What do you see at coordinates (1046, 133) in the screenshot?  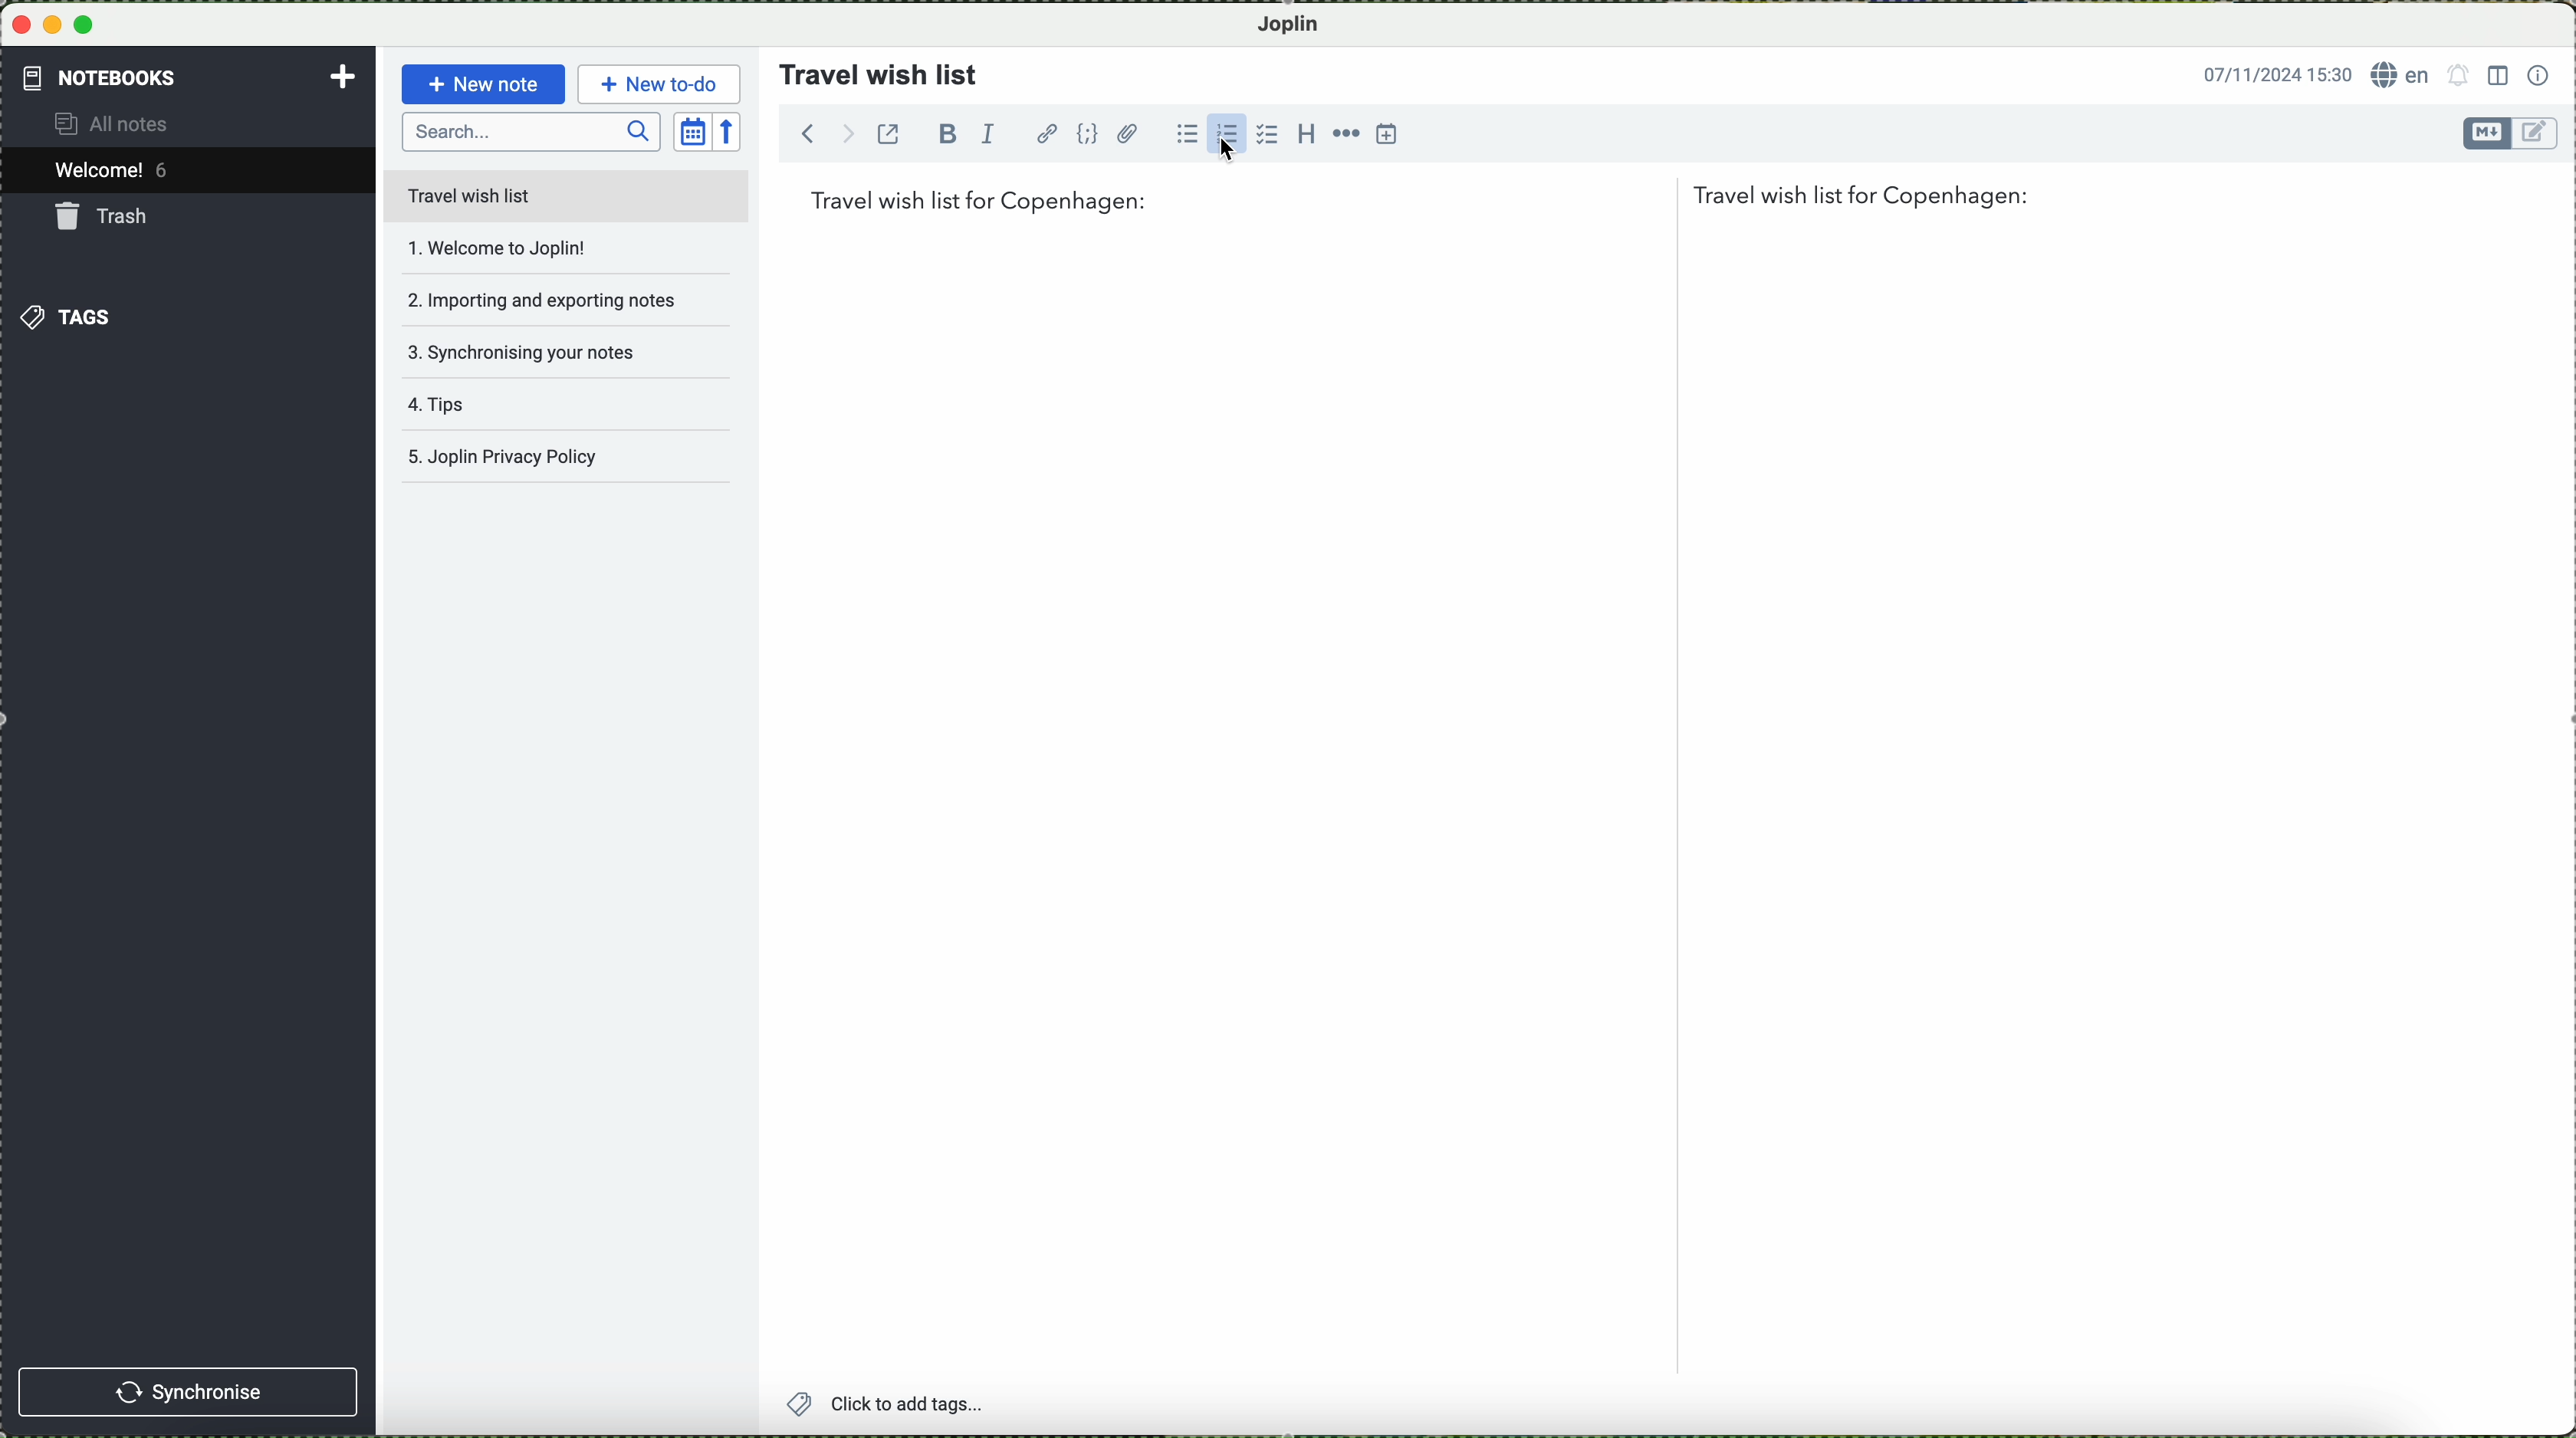 I see `hyperlink` at bounding box center [1046, 133].